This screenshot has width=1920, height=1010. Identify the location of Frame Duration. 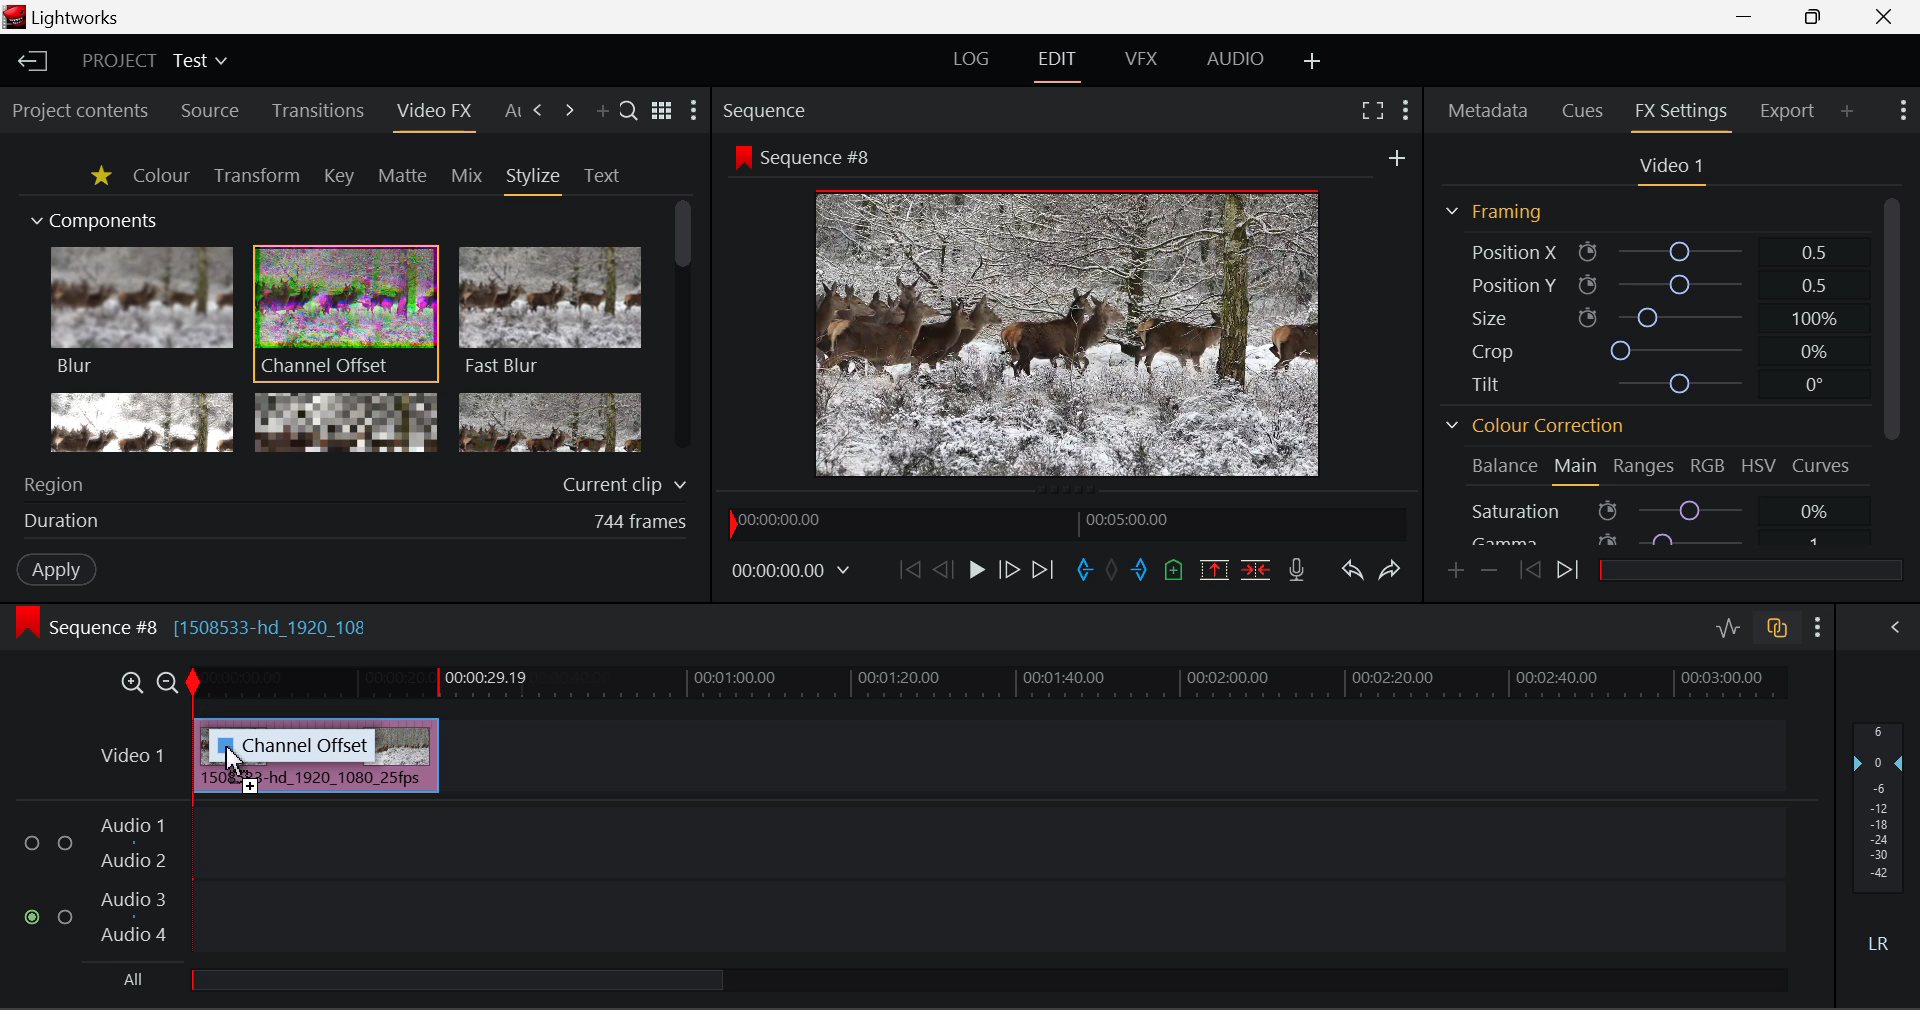
(356, 523).